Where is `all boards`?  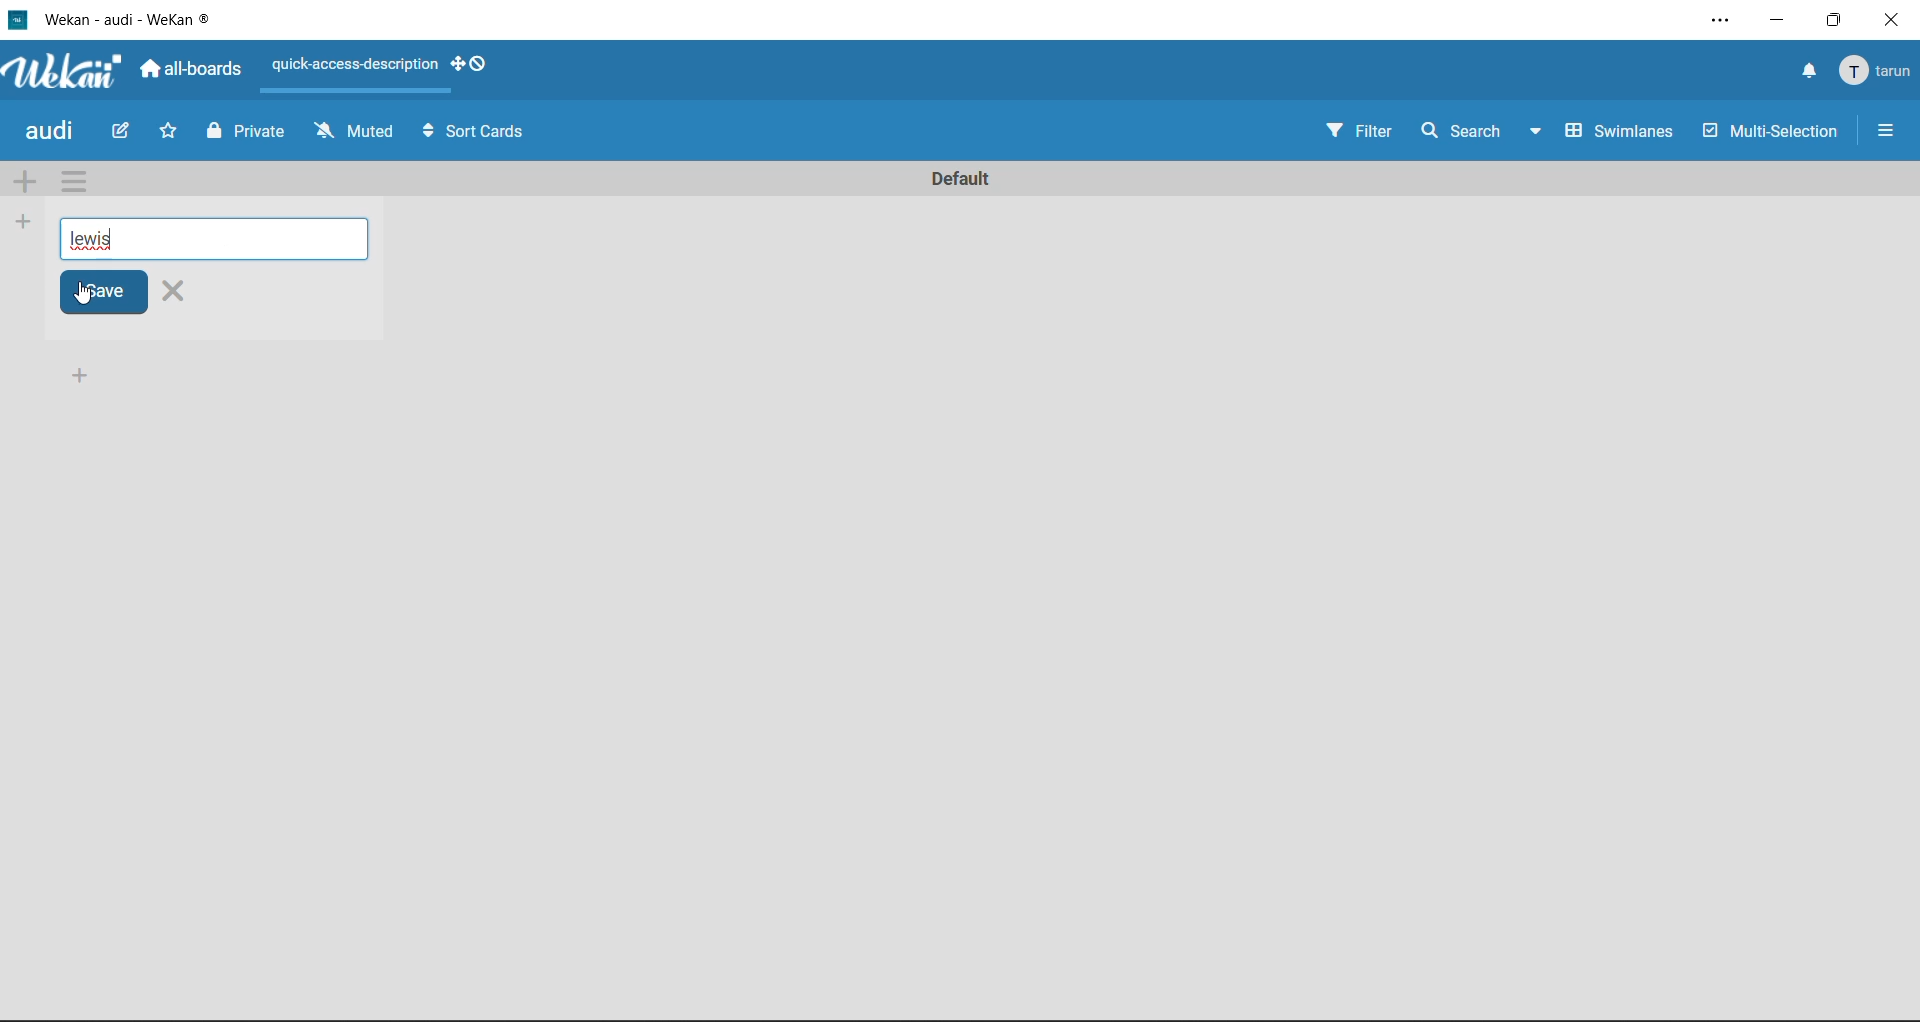
all boards is located at coordinates (196, 71).